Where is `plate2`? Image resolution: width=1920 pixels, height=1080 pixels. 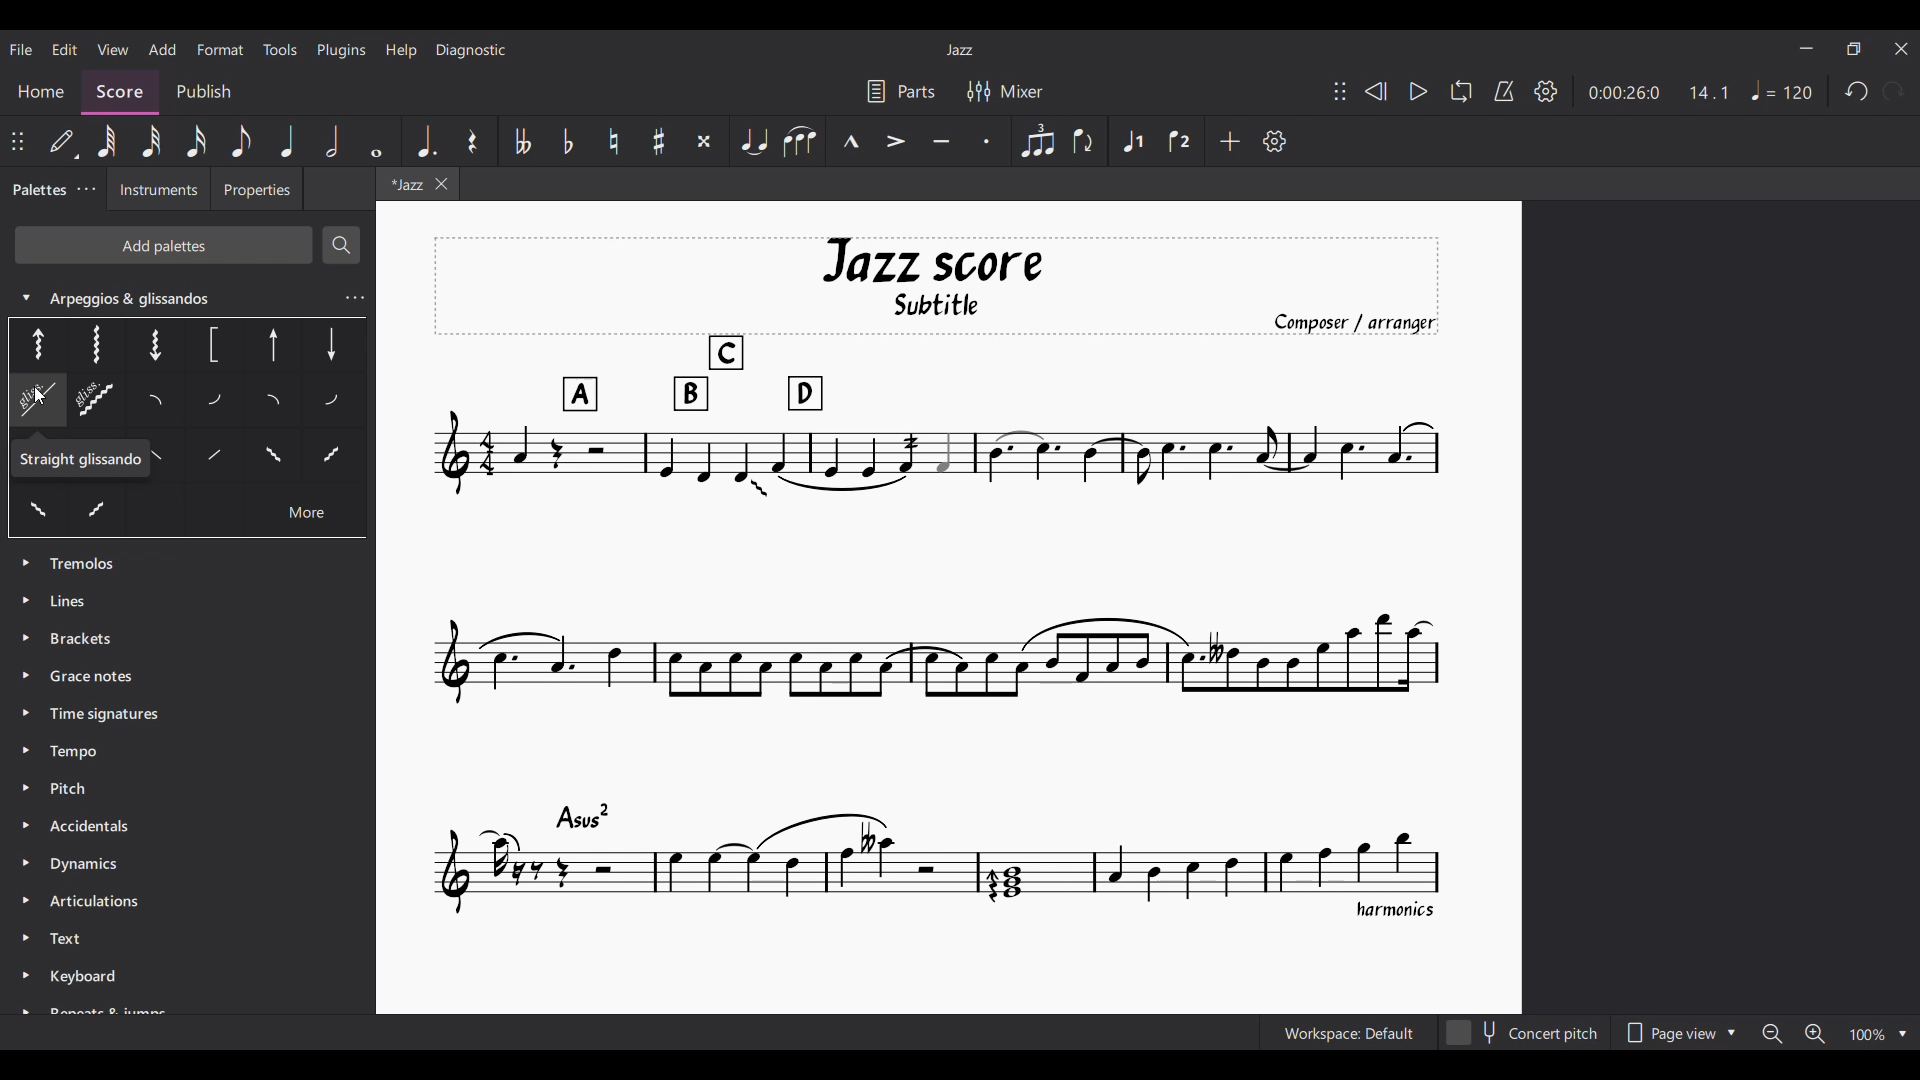
plate2 is located at coordinates (95, 344).